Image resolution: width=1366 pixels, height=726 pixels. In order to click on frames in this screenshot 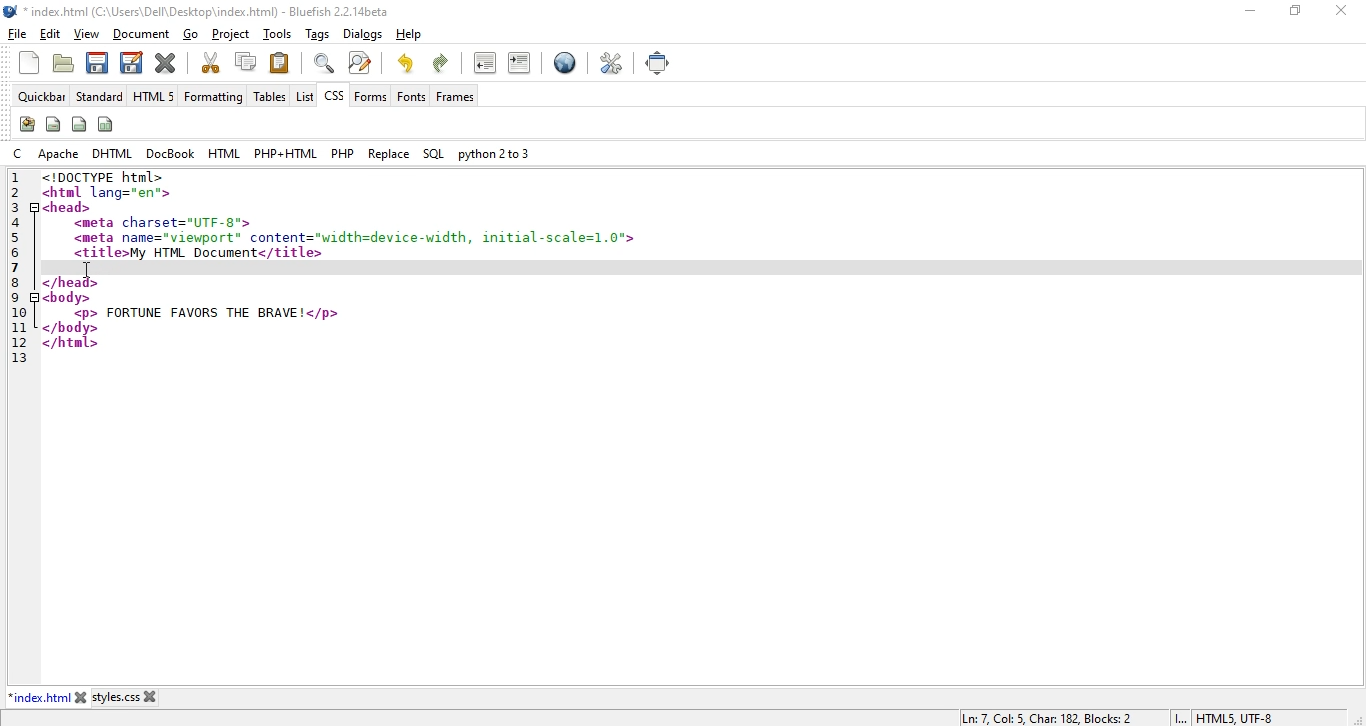, I will do `click(456, 97)`.